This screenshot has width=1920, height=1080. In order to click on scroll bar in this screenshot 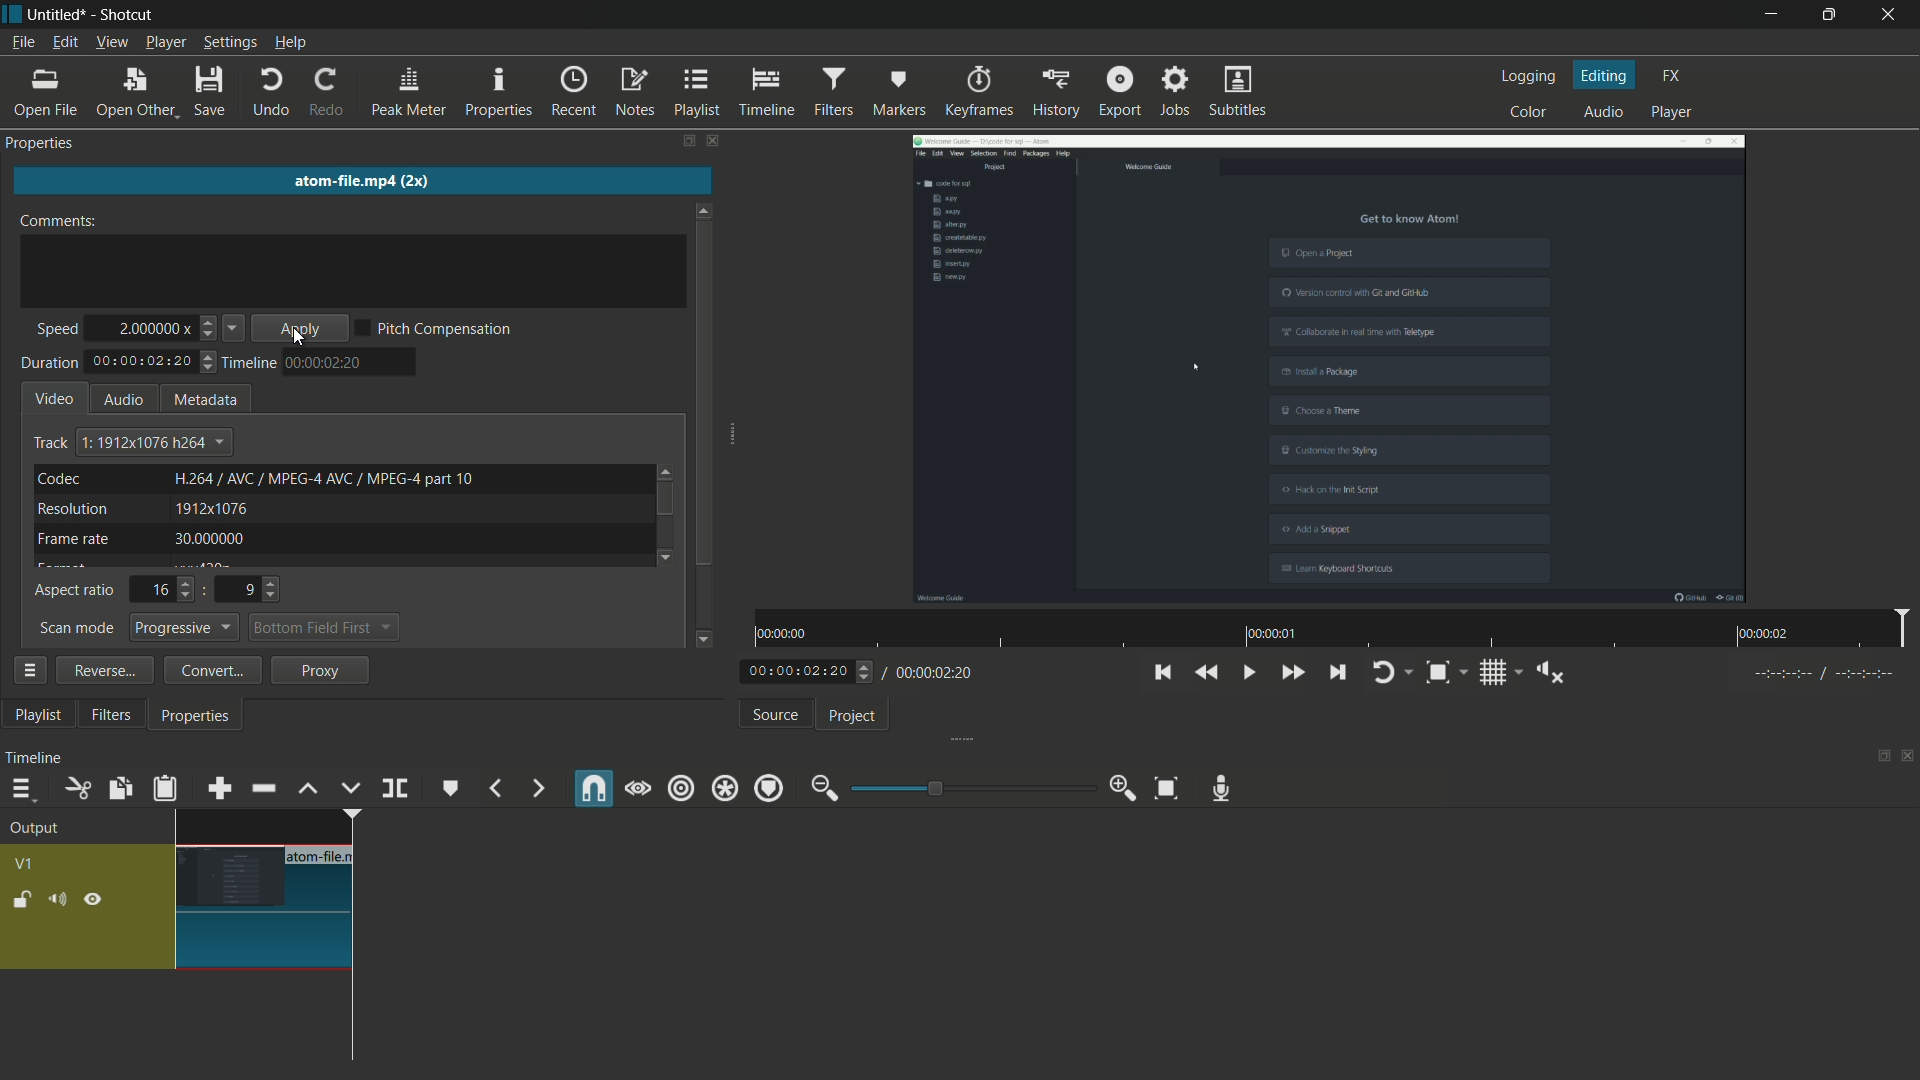, I will do `click(705, 392)`.